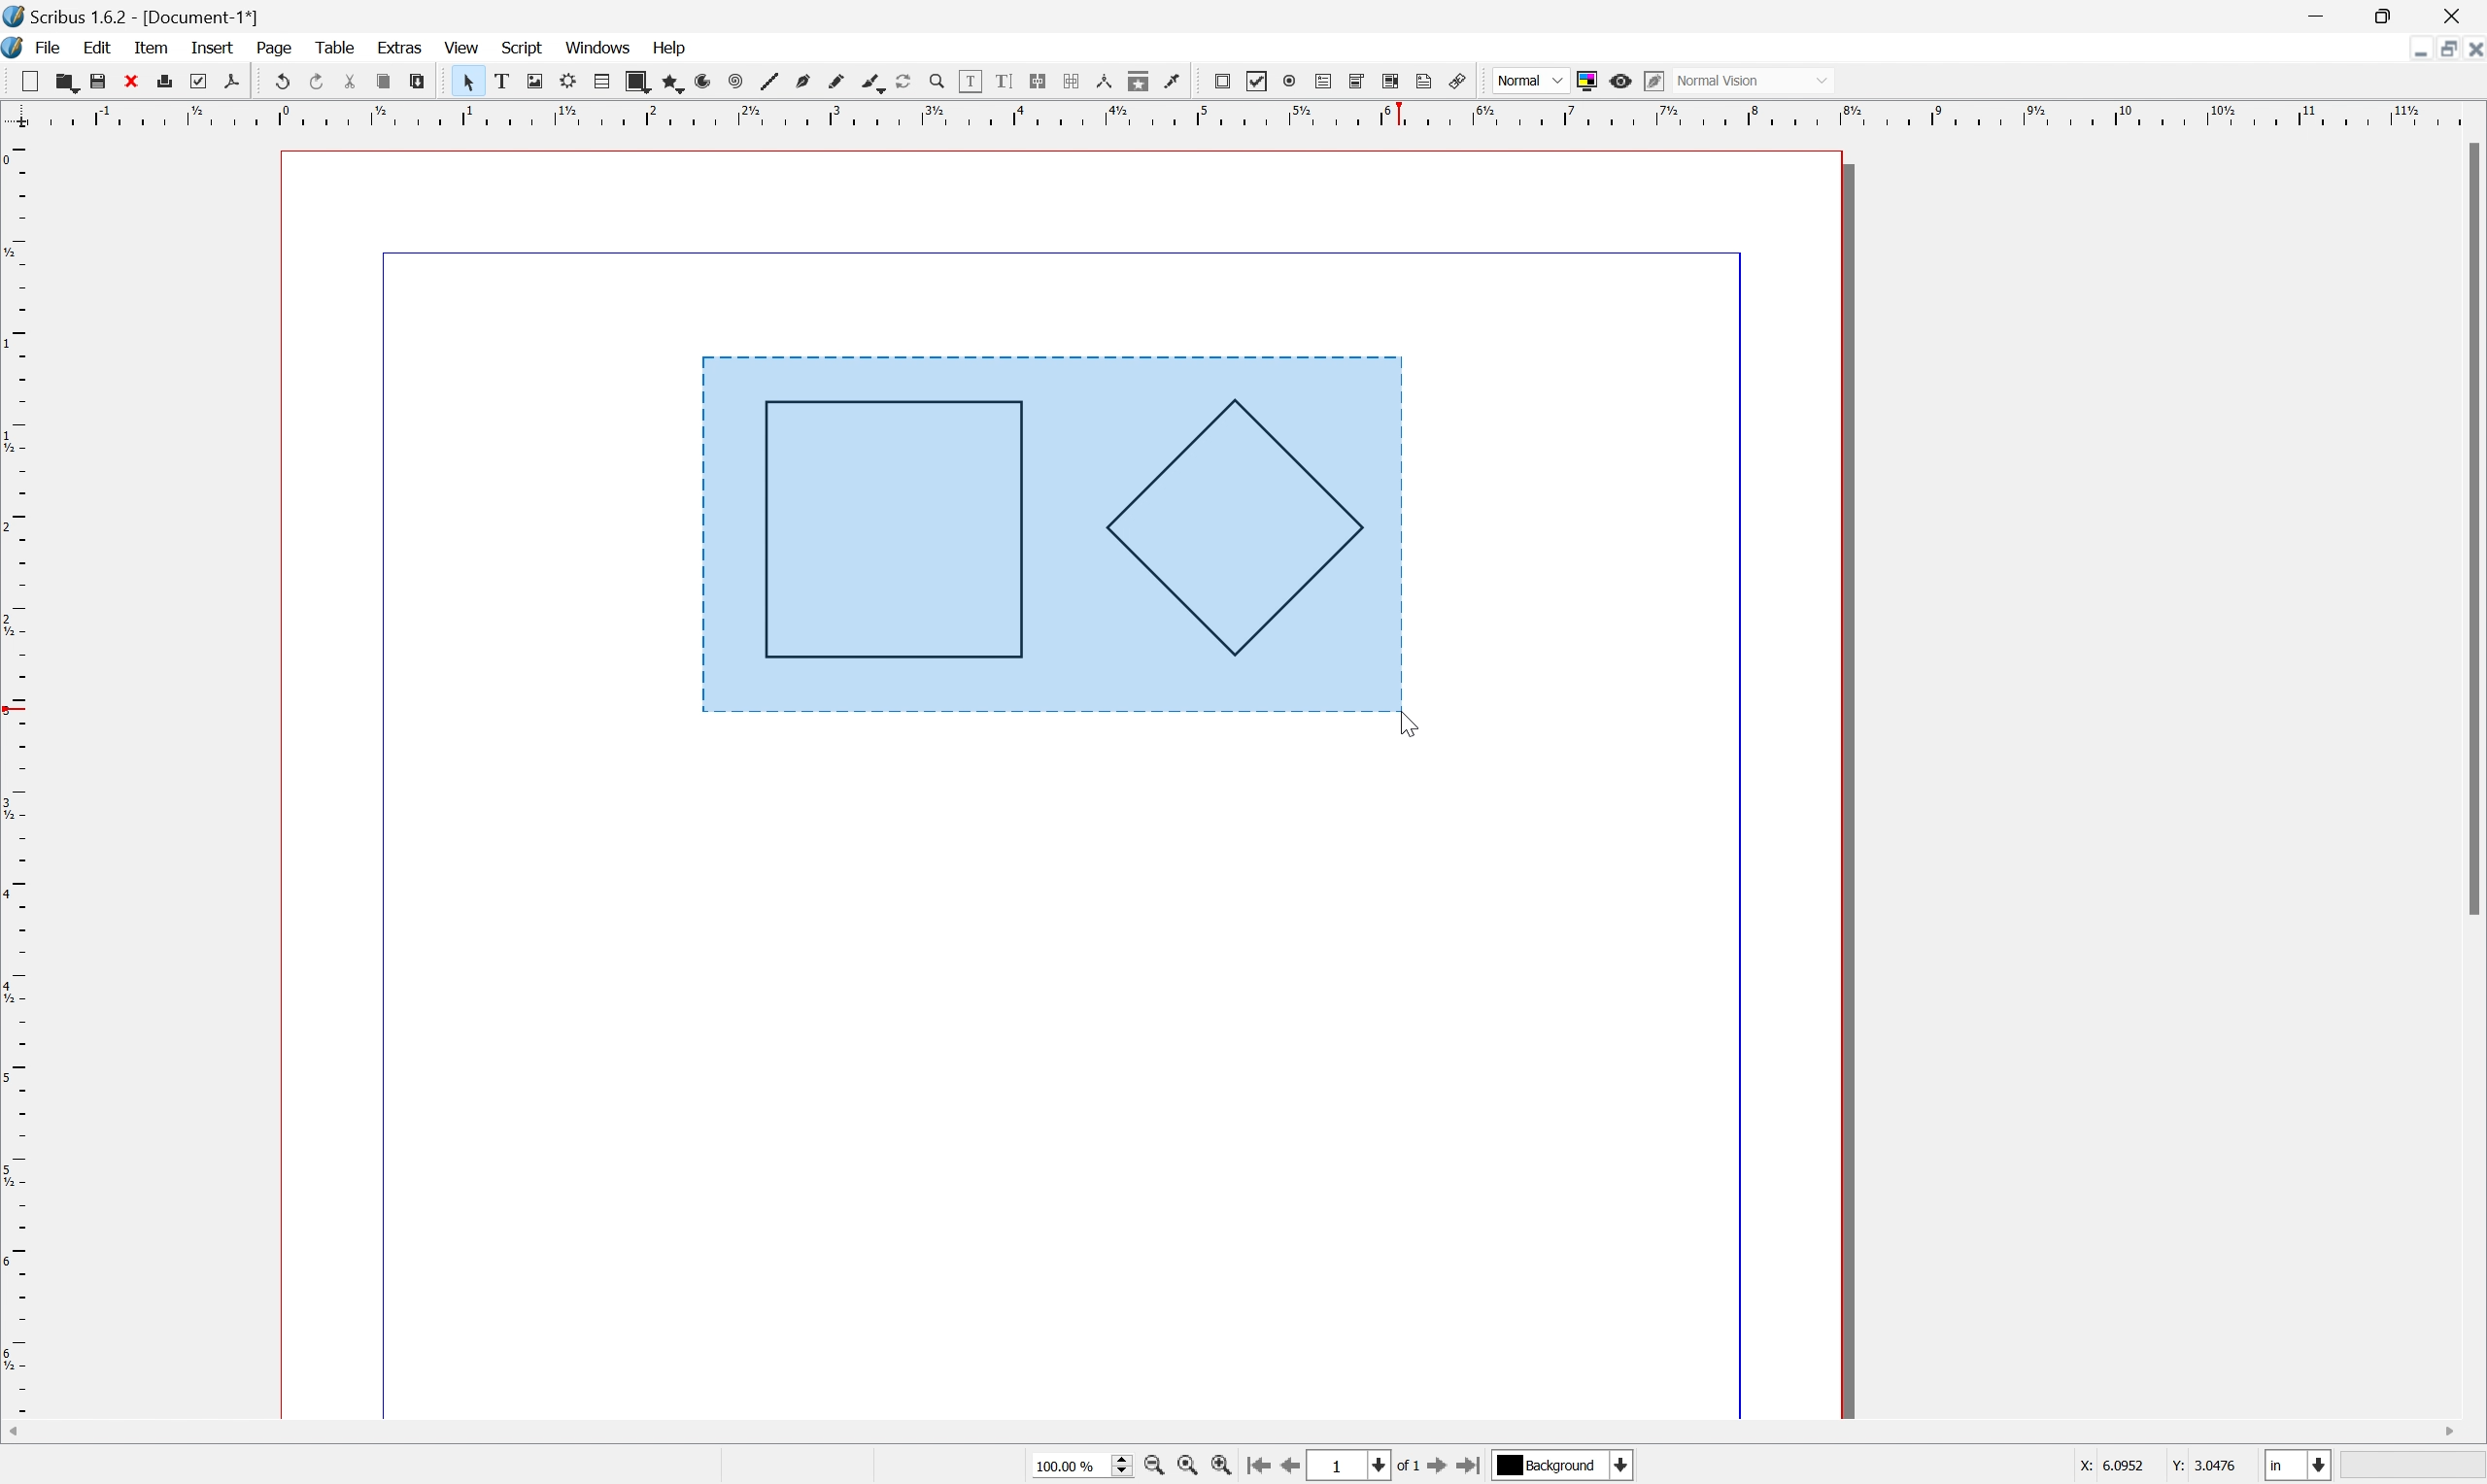 The image size is (2487, 1484). I want to click on Select current layer, so click(1570, 1464).